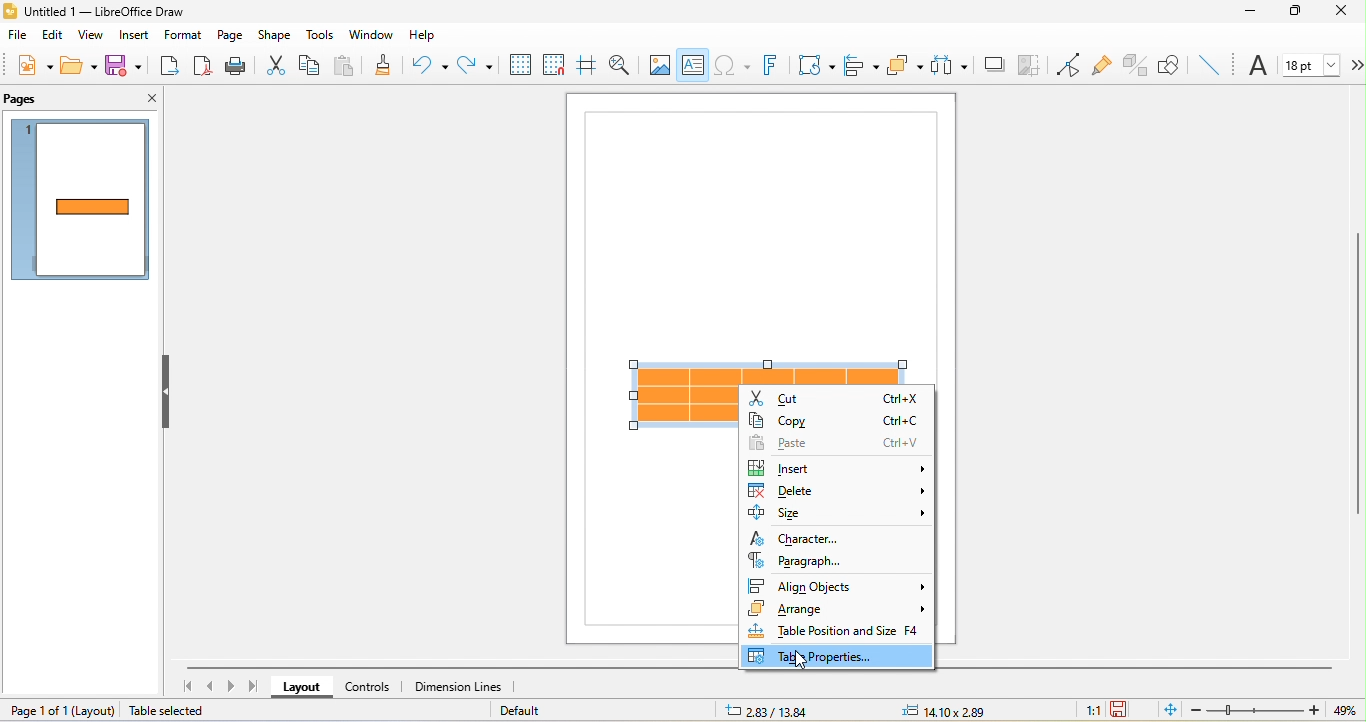 The image size is (1366, 722). Describe the element at coordinates (212, 688) in the screenshot. I see `previous page` at that location.